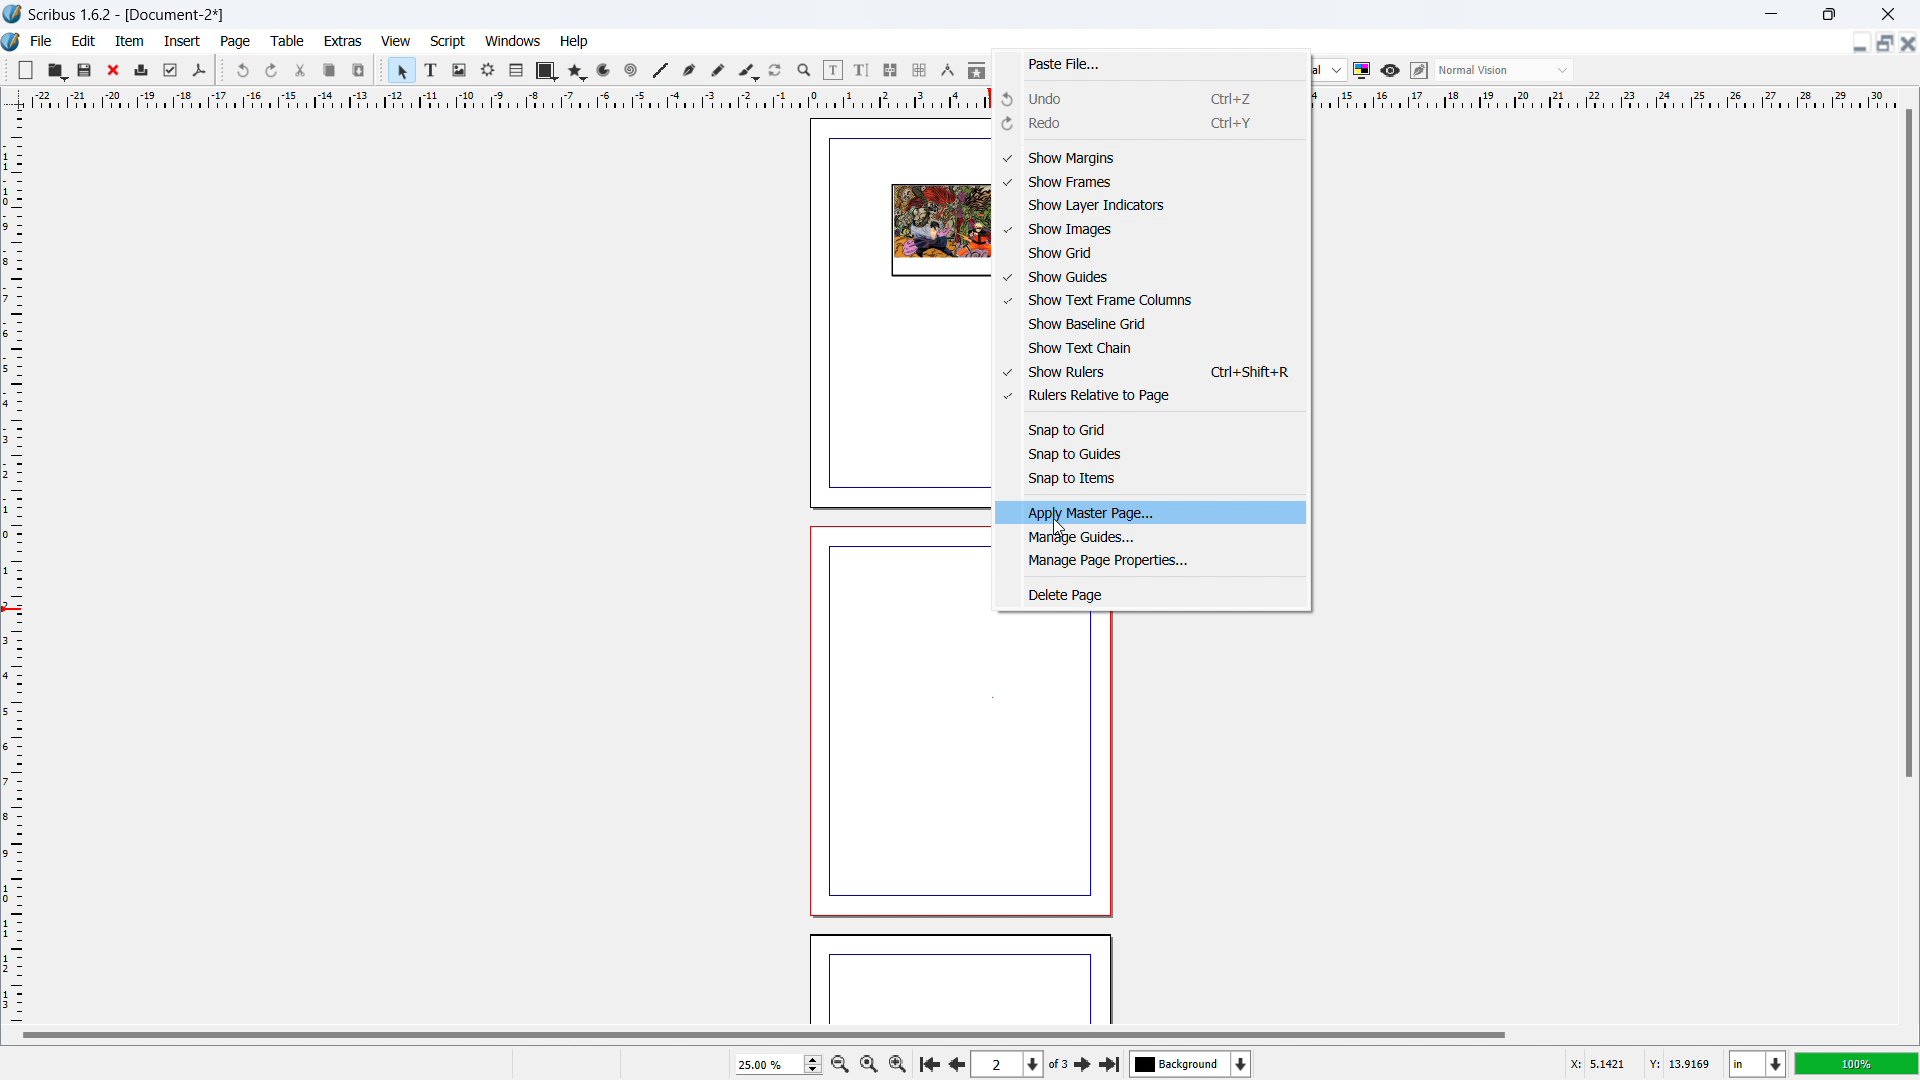 The width and height of the screenshot is (1920, 1080). Describe the element at coordinates (1153, 537) in the screenshot. I see `manage guides` at that location.